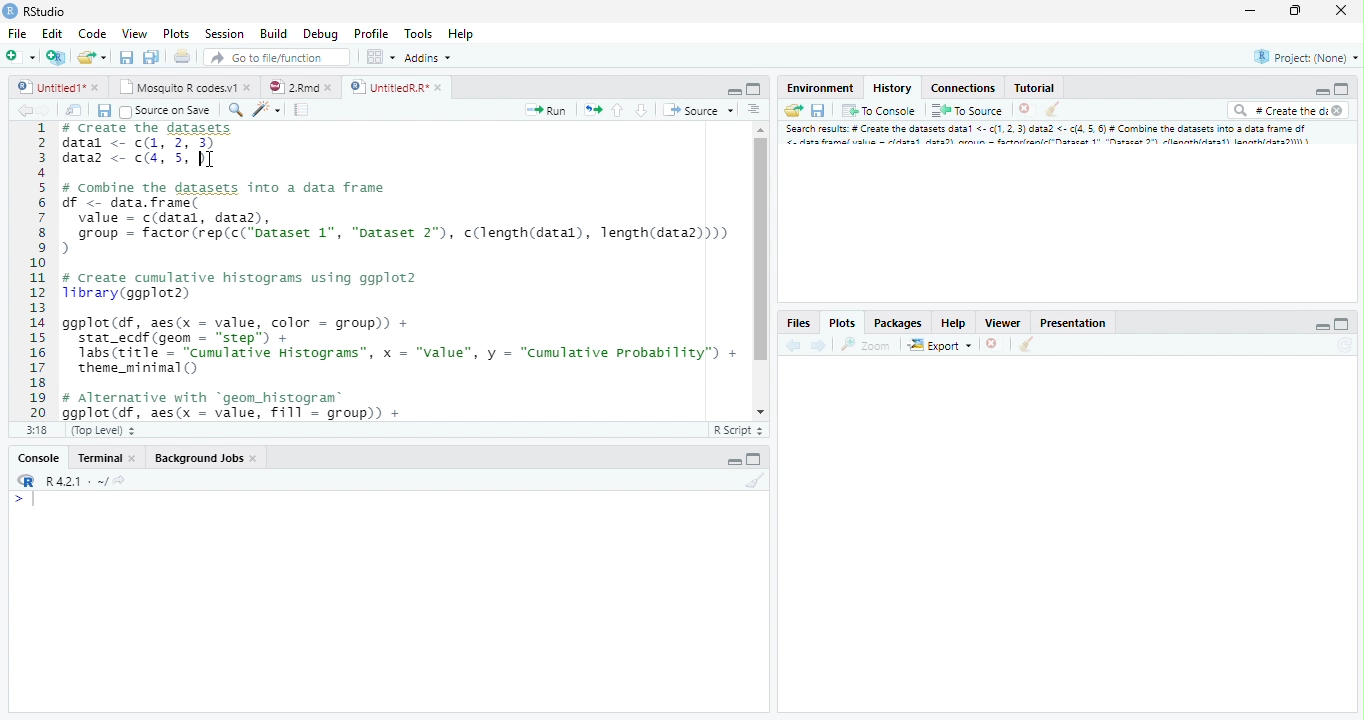  I want to click on Edit, so click(53, 35).